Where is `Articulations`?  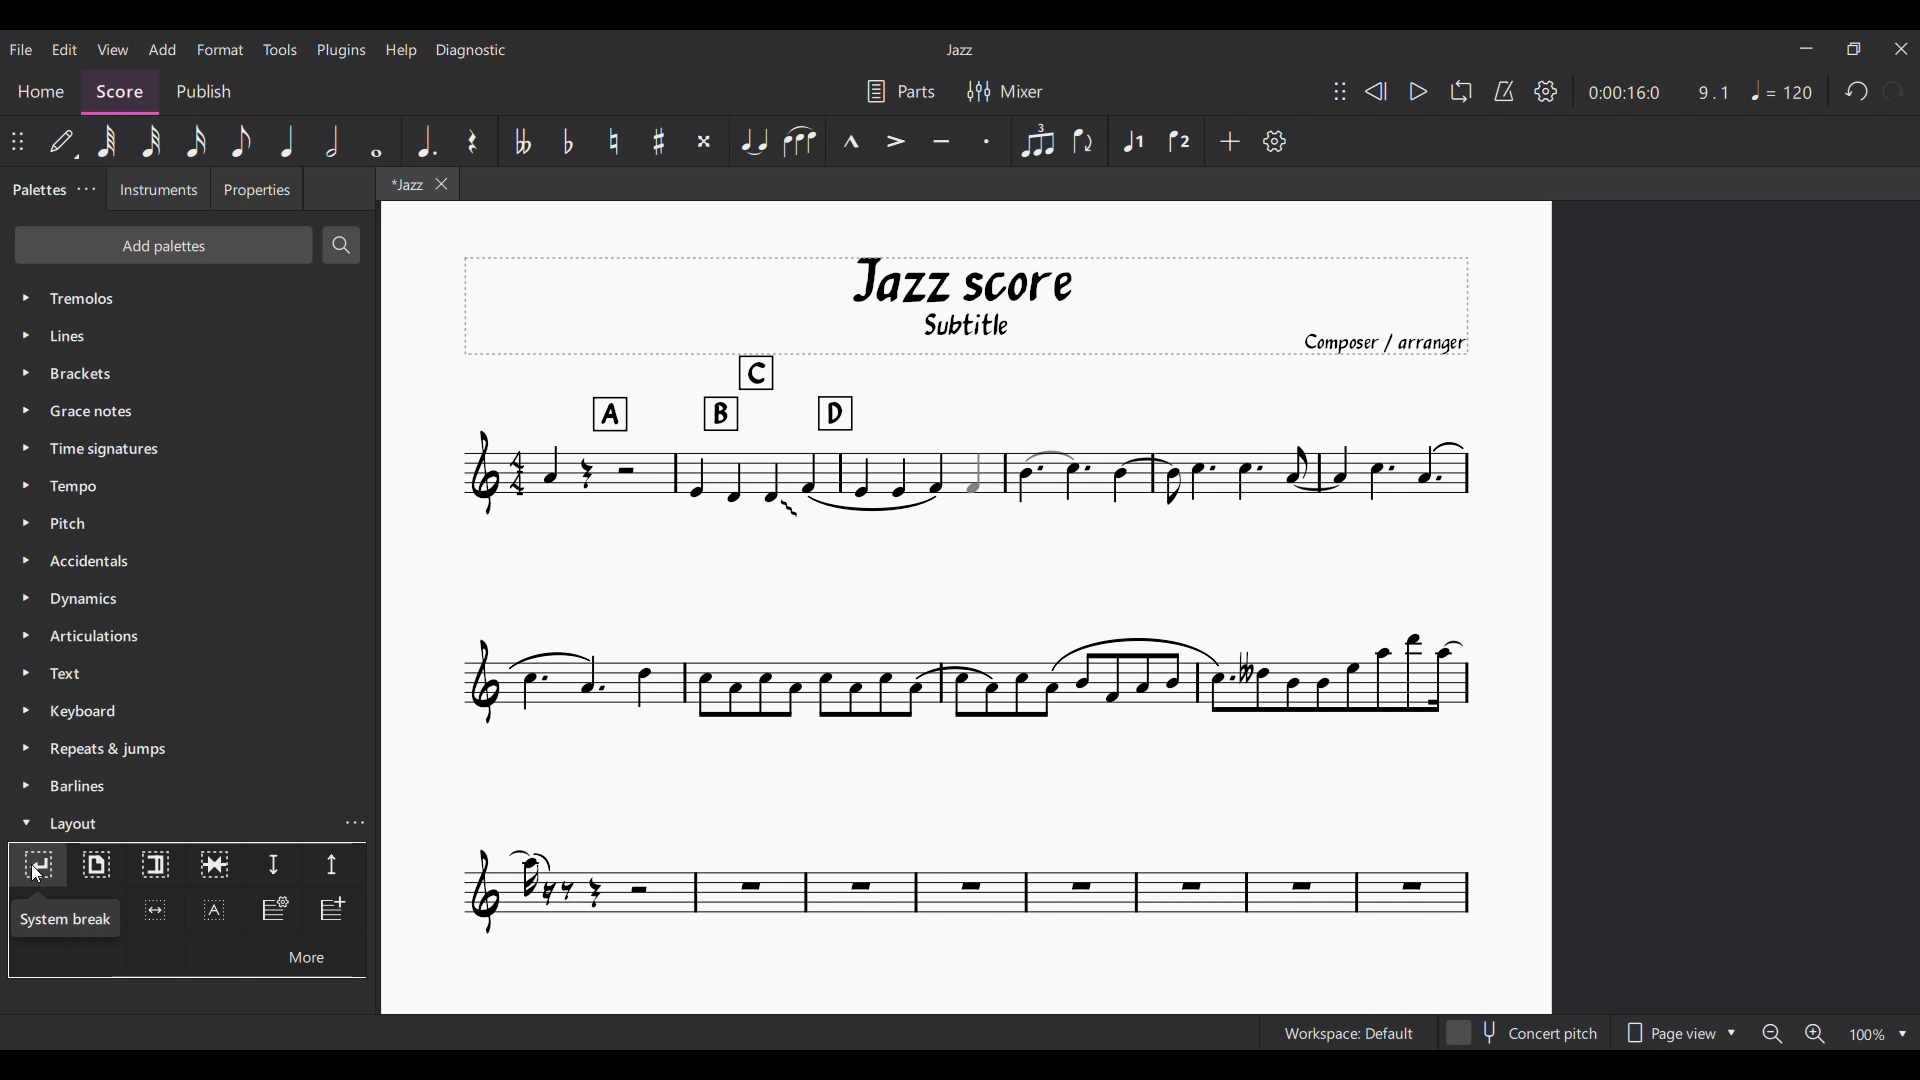
Articulations is located at coordinates (190, 636).